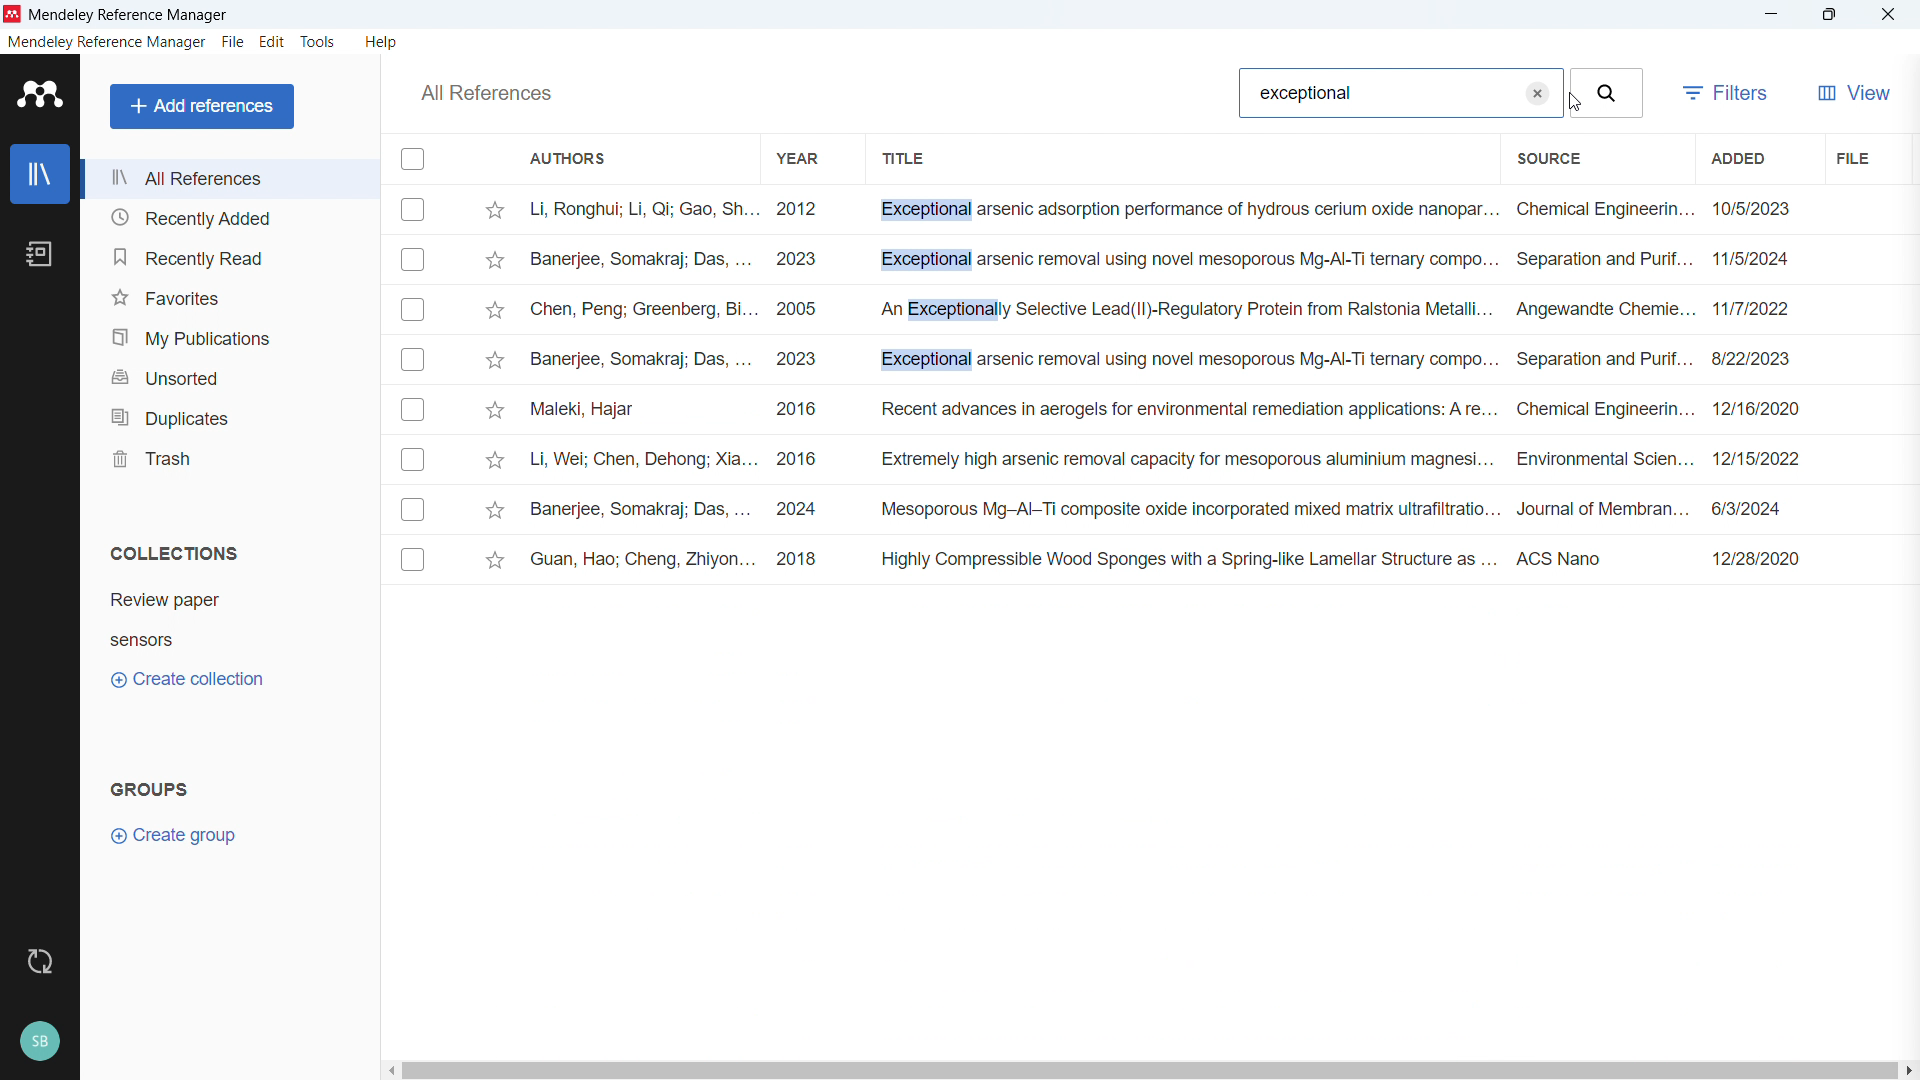 The height and width of the screenshot is (1080, 1920). Describe the element at coordinates (178, 835) in the screenshot. I see `Create group ` at that location.